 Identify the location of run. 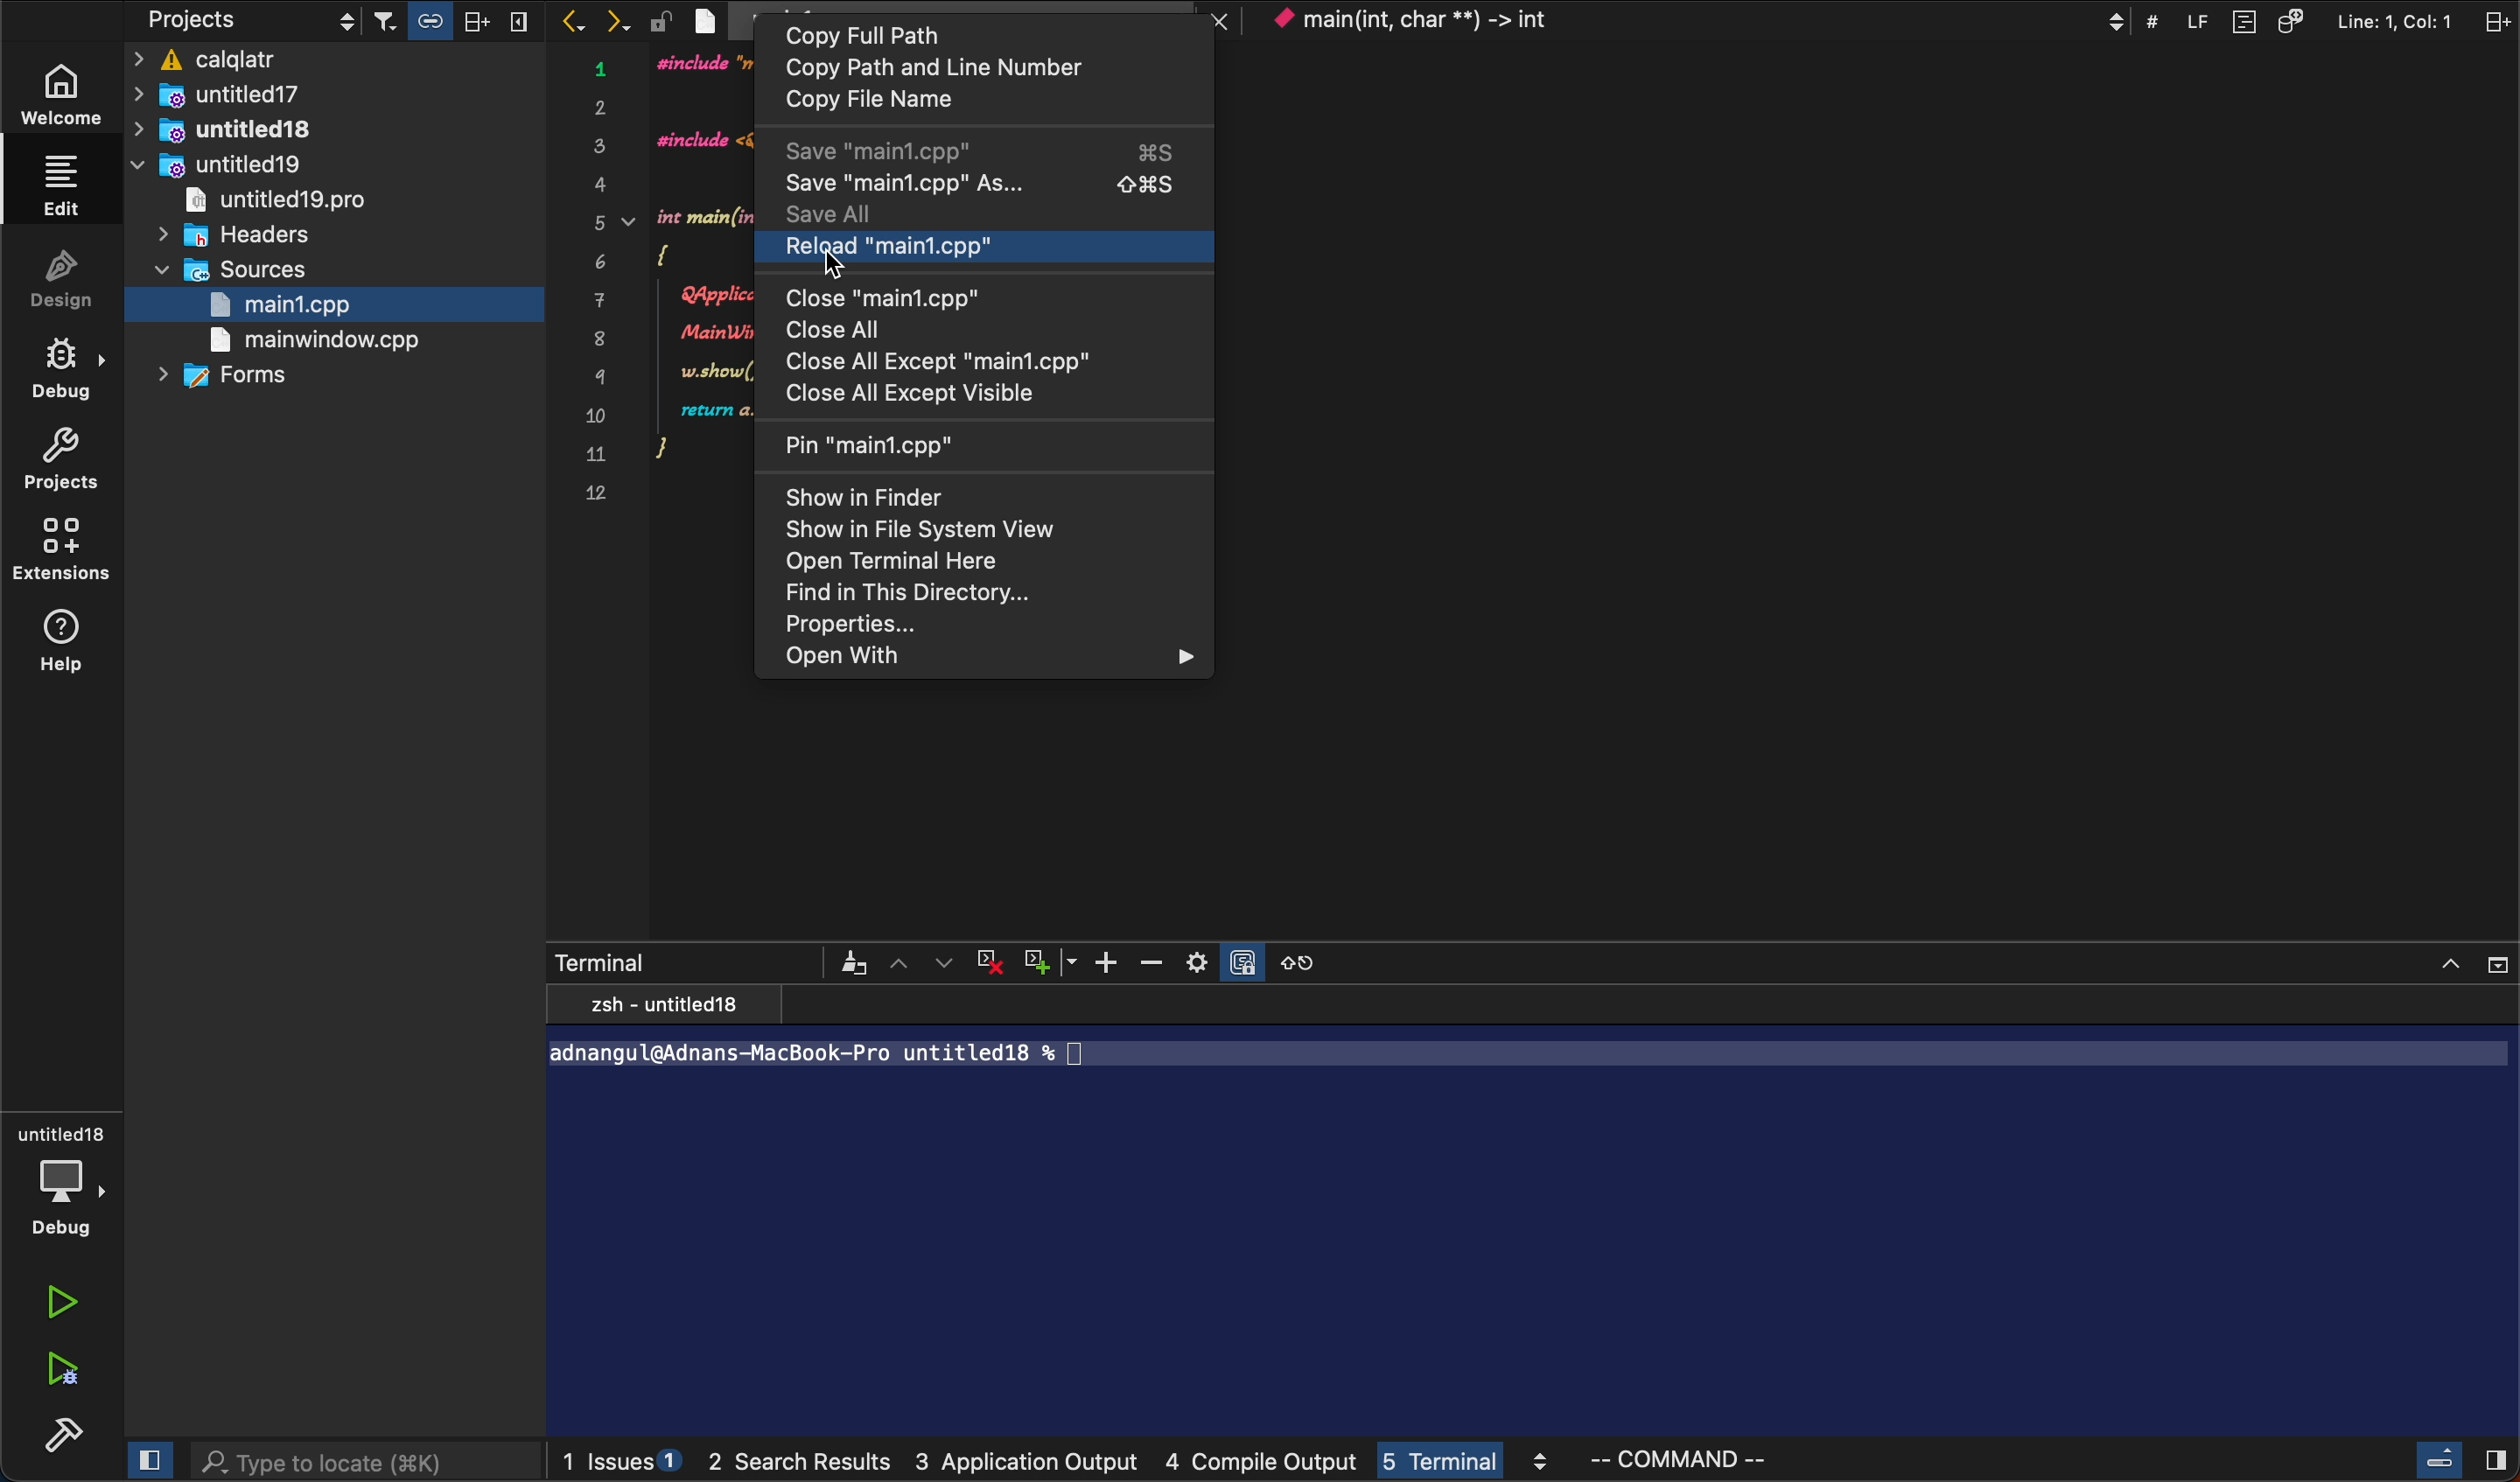
(61, 1306).